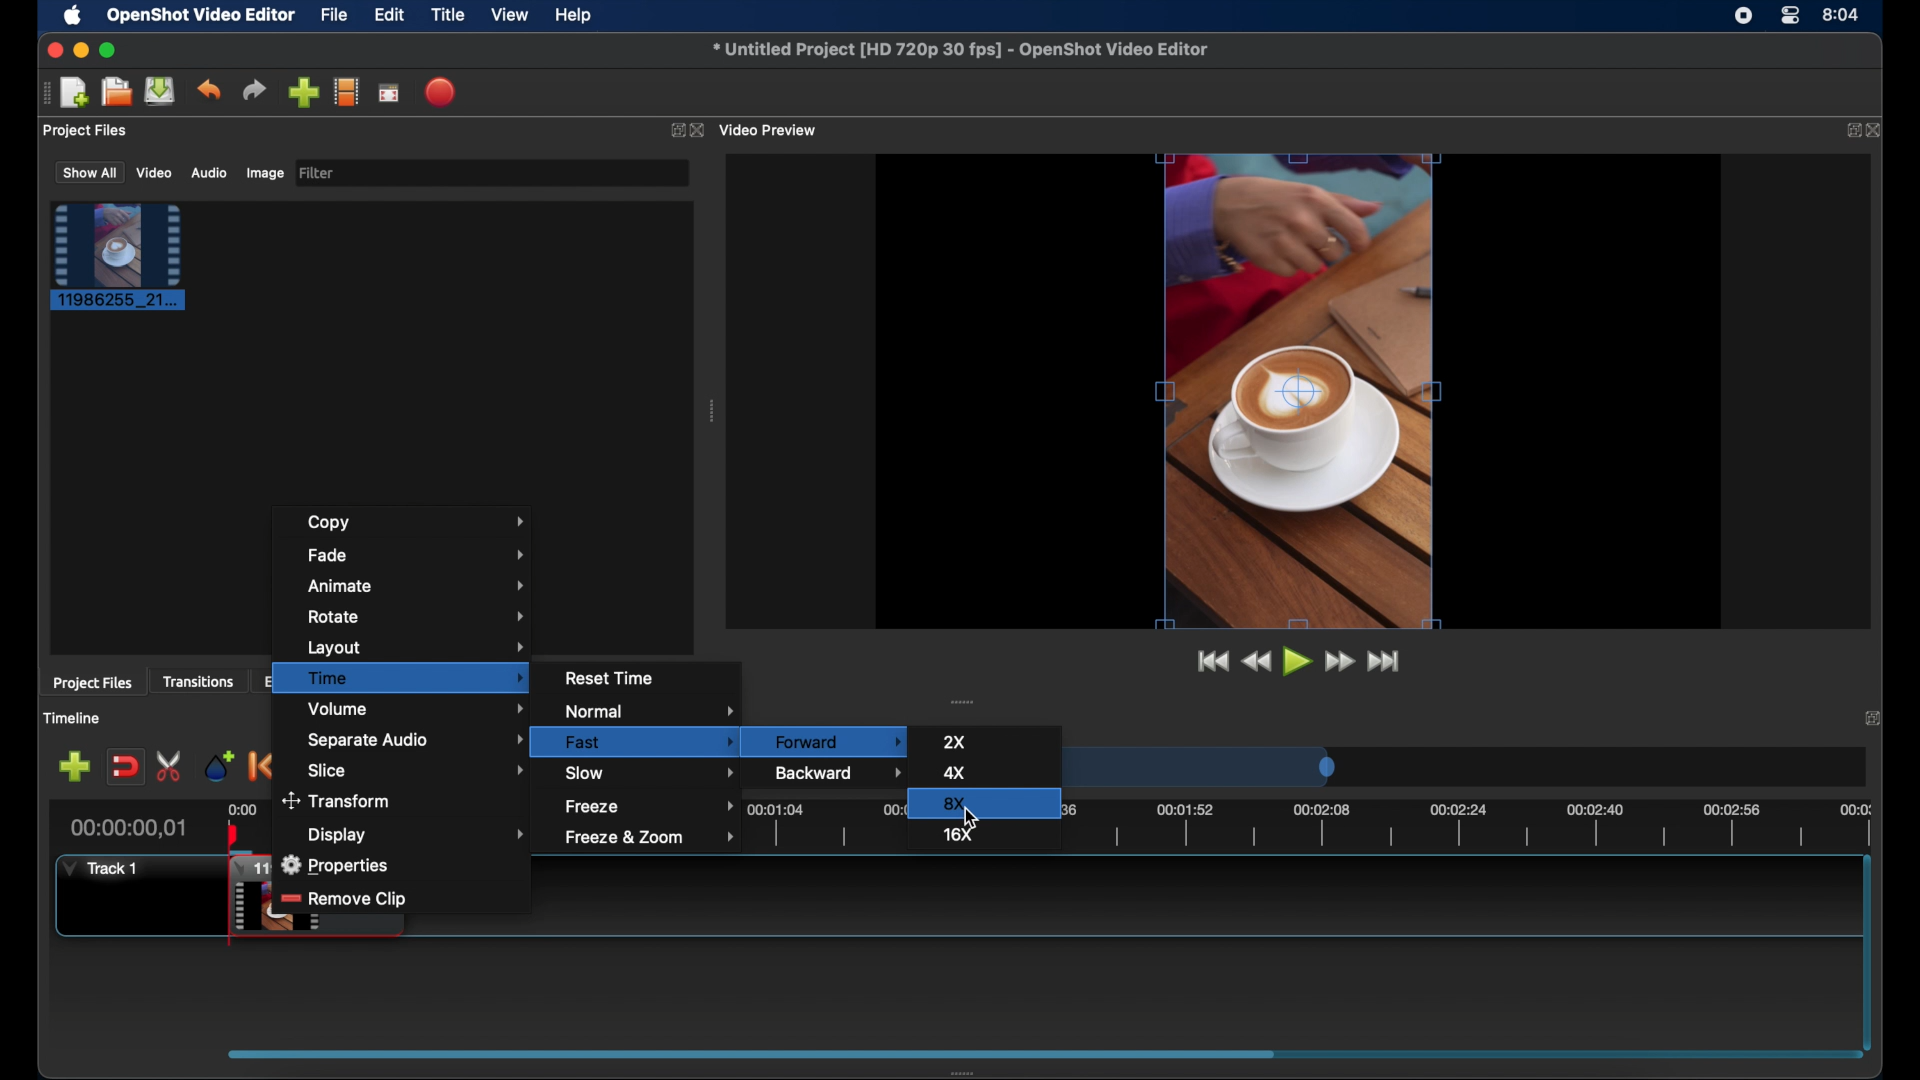  I want to click on time, so click(1842, 13).